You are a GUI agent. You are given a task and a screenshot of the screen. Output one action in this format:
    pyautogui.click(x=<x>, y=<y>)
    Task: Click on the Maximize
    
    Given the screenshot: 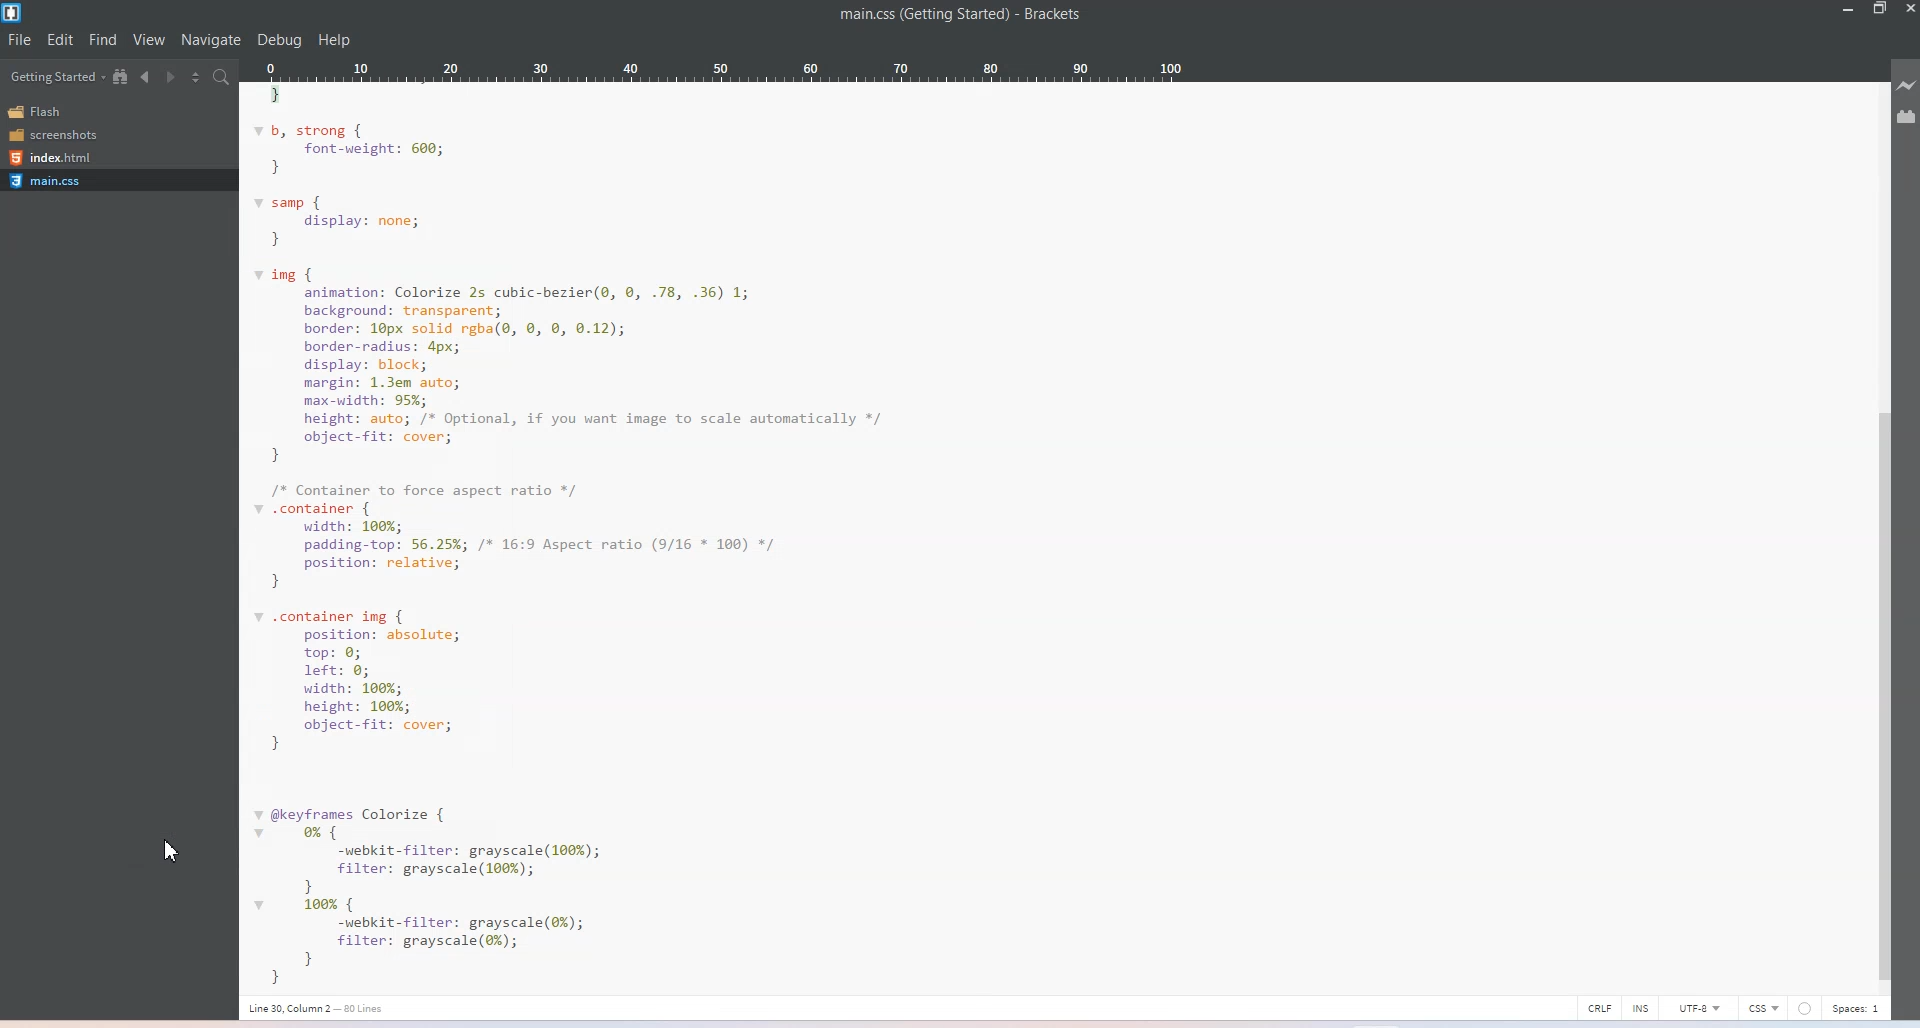 What is the action you would take?
    pyautogui.click(x=1880, y=10)
    